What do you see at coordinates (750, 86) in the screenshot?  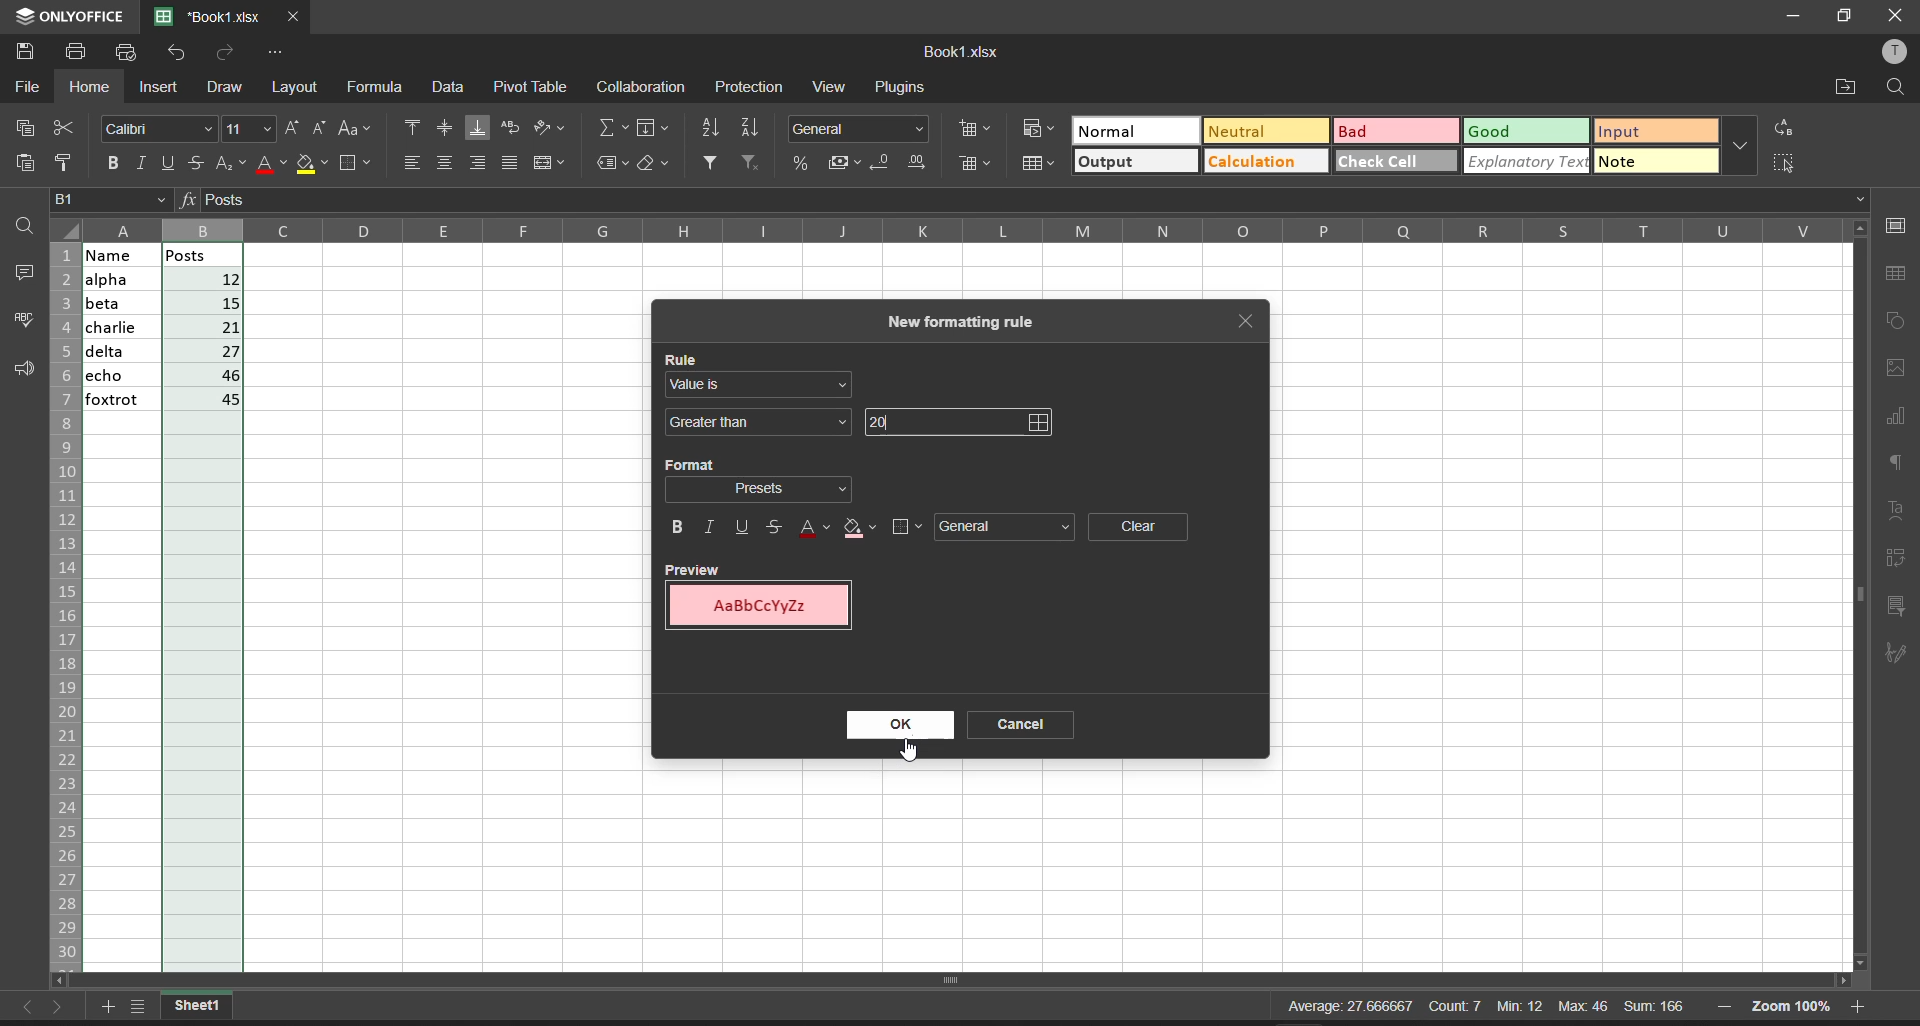 I see `protection` at bounding box center [750, 86].